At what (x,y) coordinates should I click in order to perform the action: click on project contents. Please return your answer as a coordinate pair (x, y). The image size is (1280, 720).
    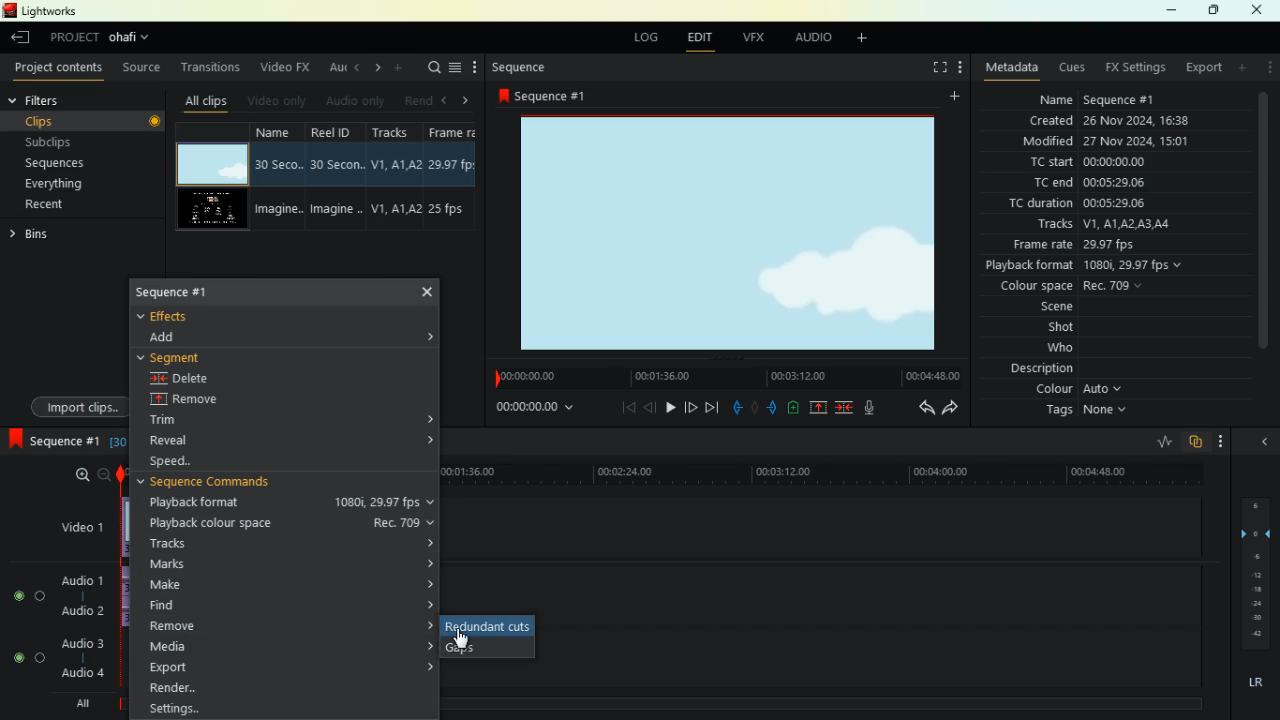
    Looking at the image, I should click on (59, 68).